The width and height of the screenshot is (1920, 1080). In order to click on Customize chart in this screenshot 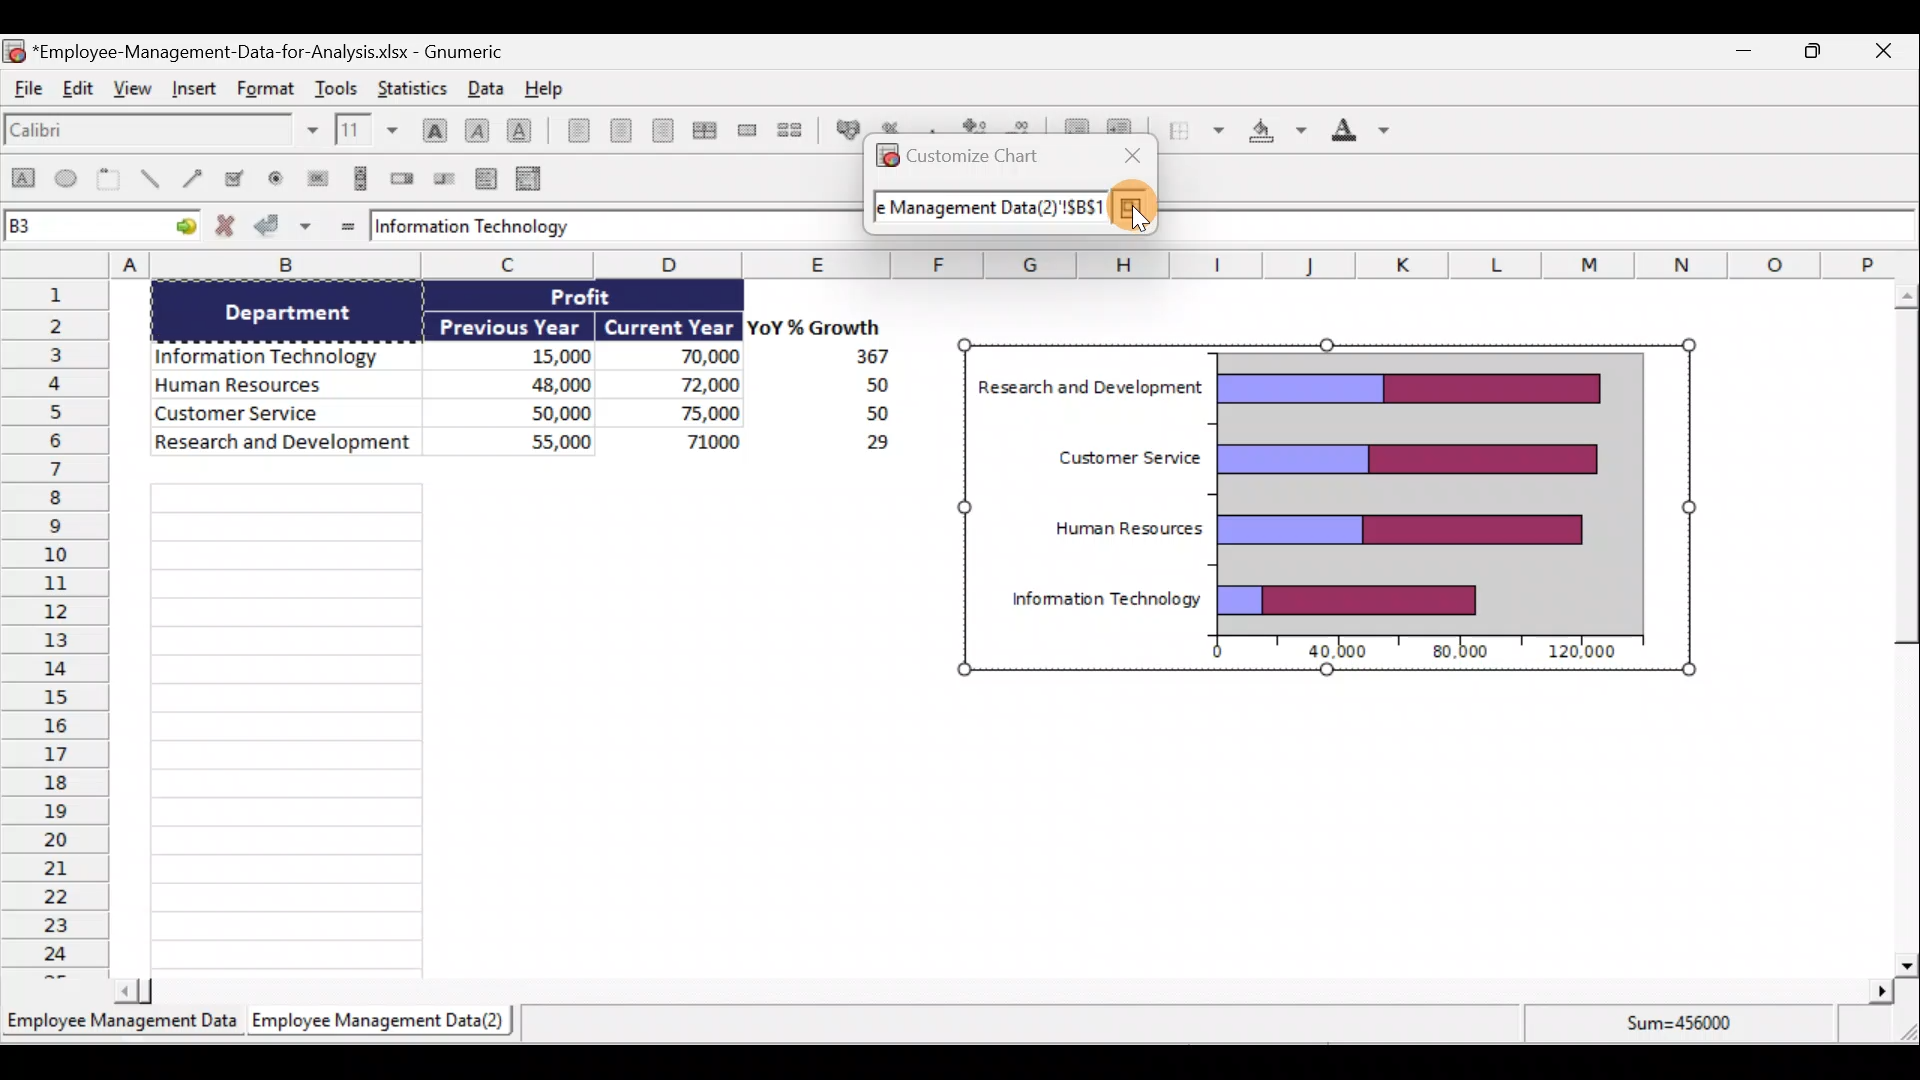, I will do `click(979, 157)`.